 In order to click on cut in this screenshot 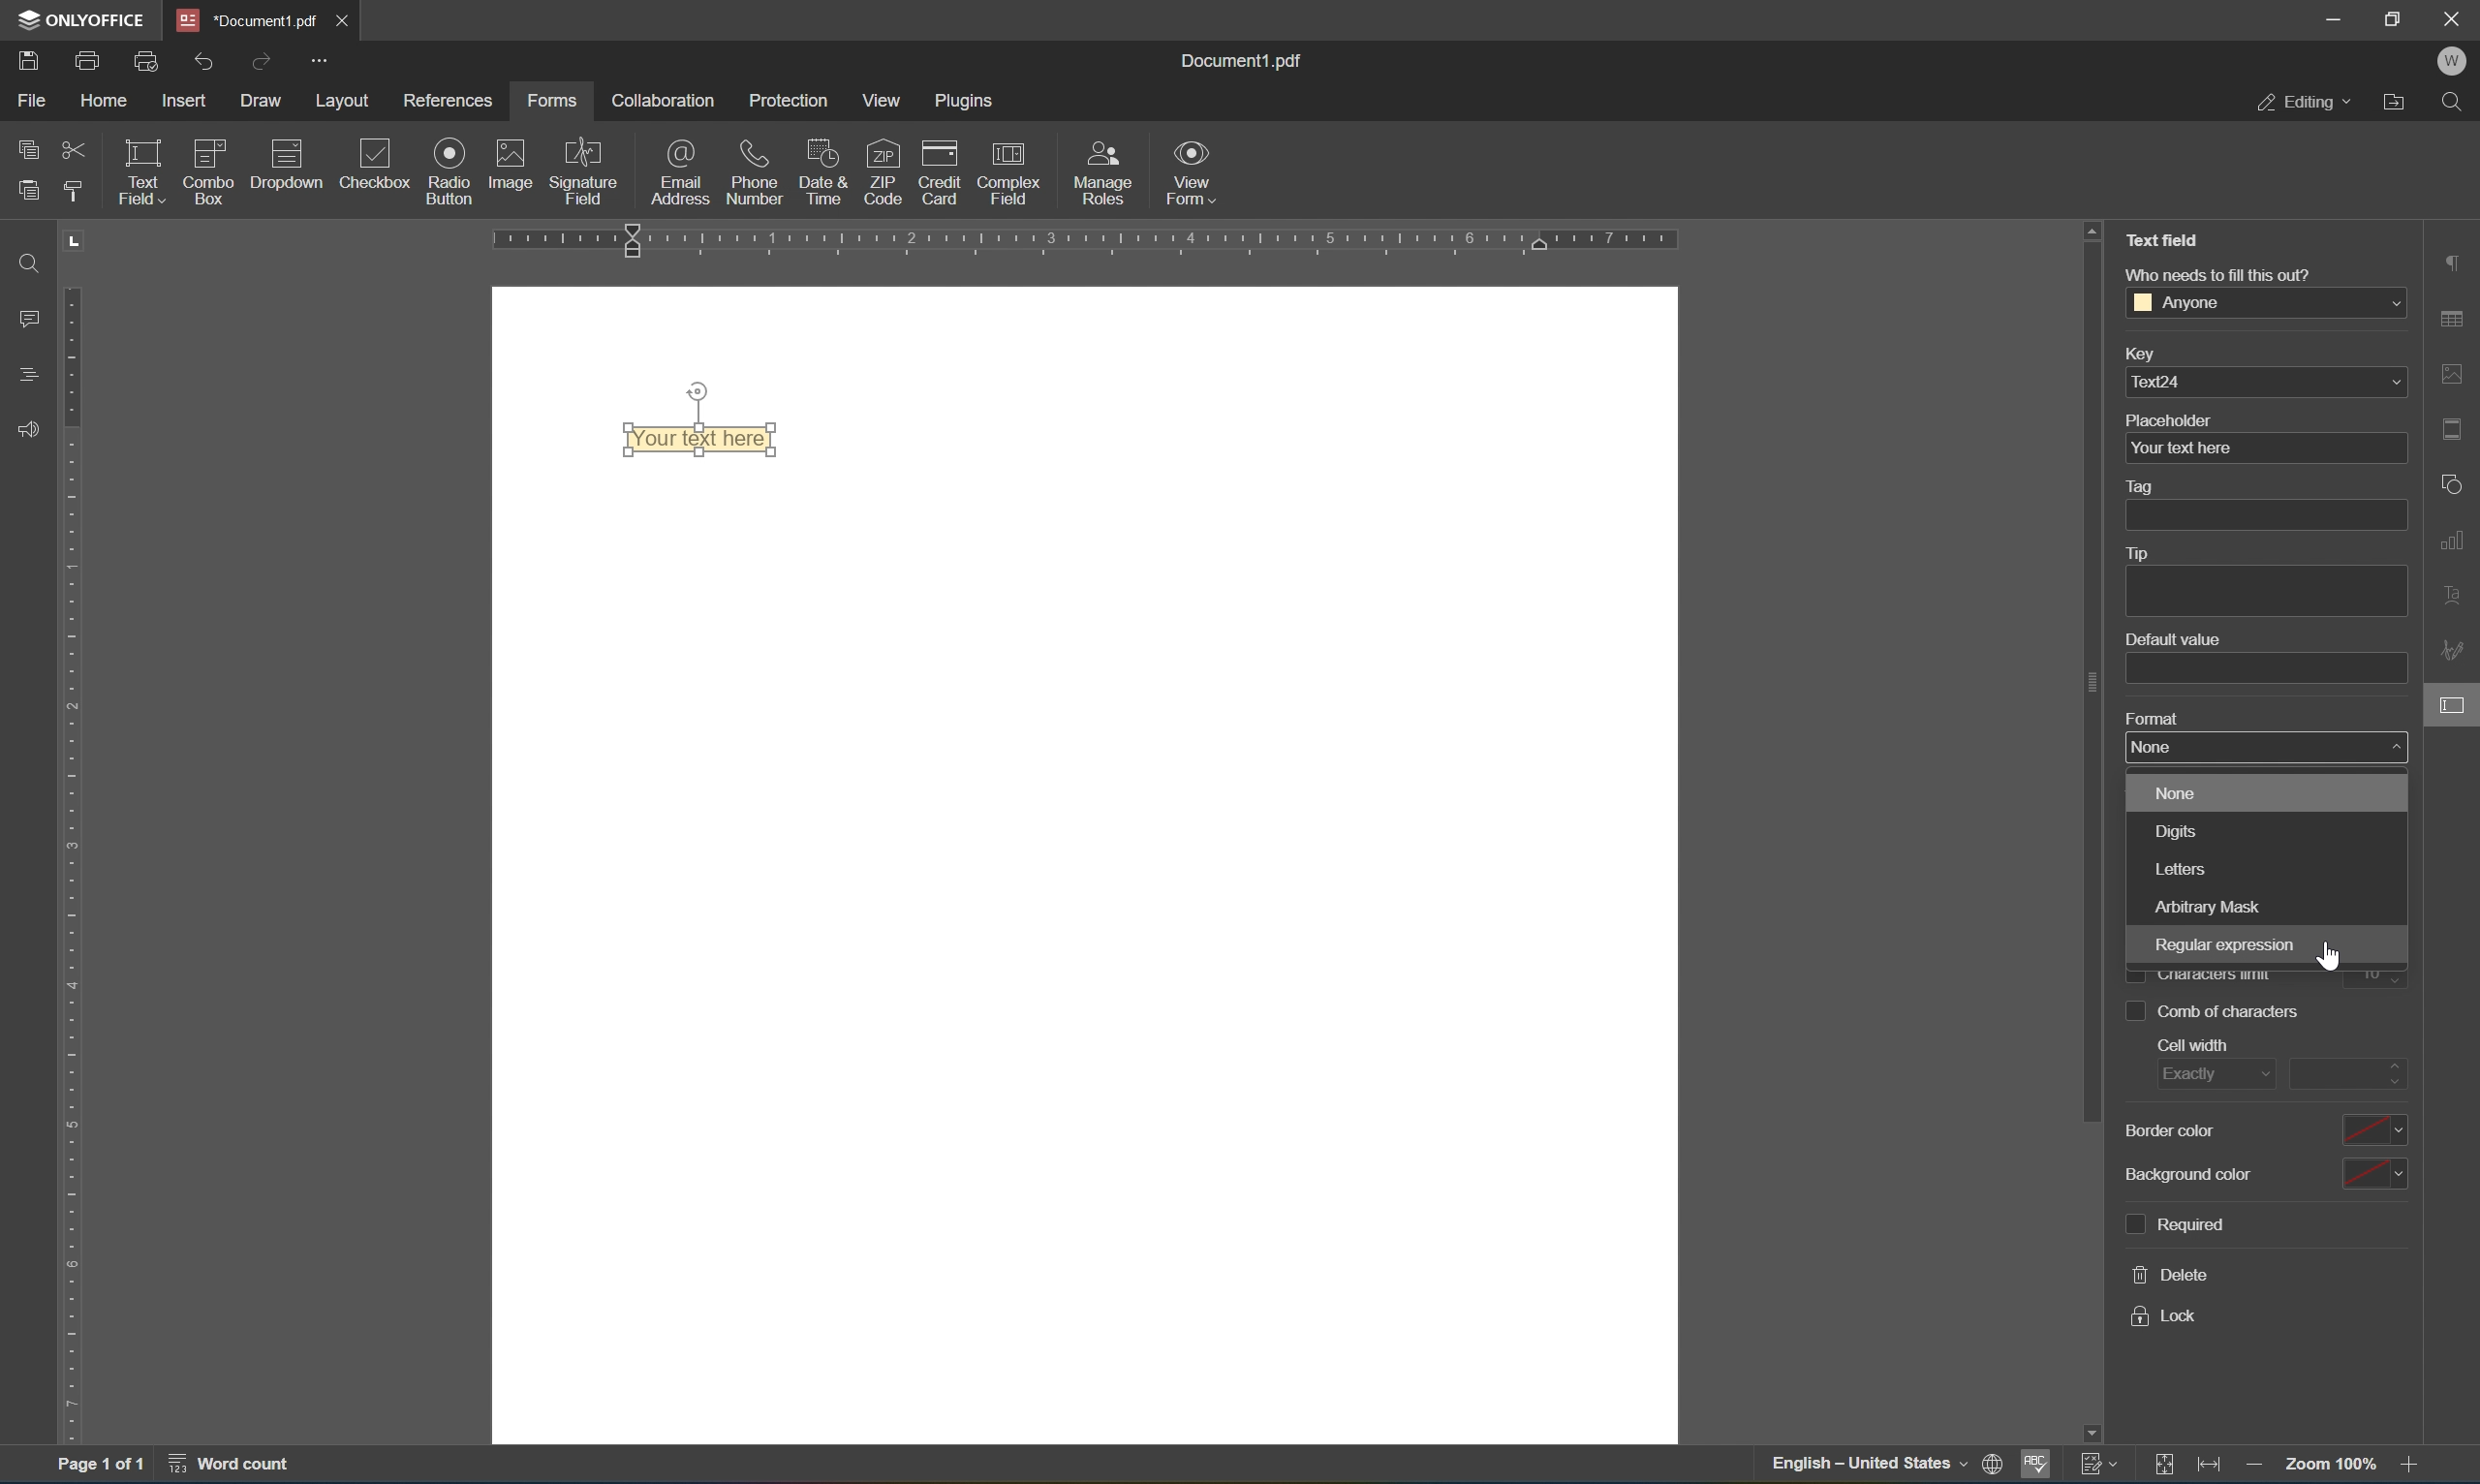, I will do `click(75, 152)`.